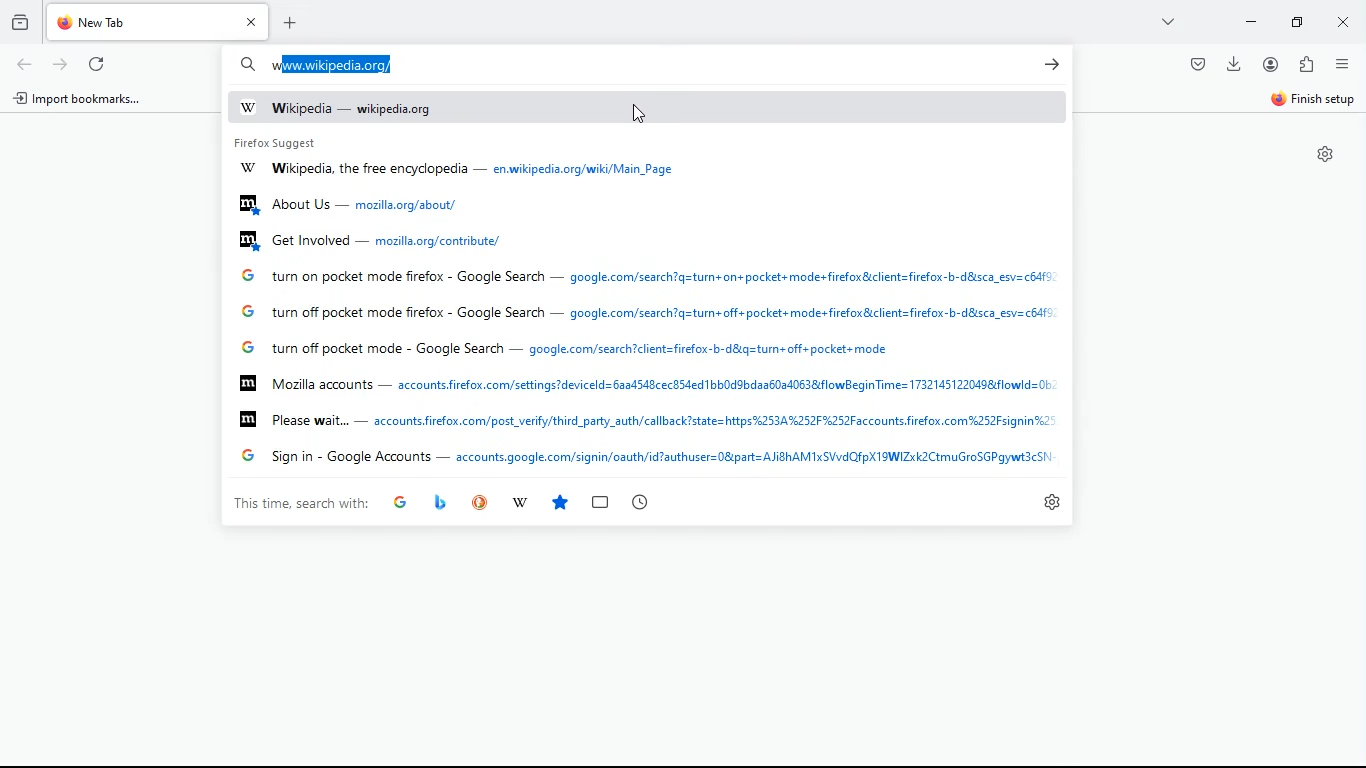 The width and height of the screenshot is (1366, 768). Describe the element at coordinates (1052, 66) in the screenshot. I see `enter` at that location.